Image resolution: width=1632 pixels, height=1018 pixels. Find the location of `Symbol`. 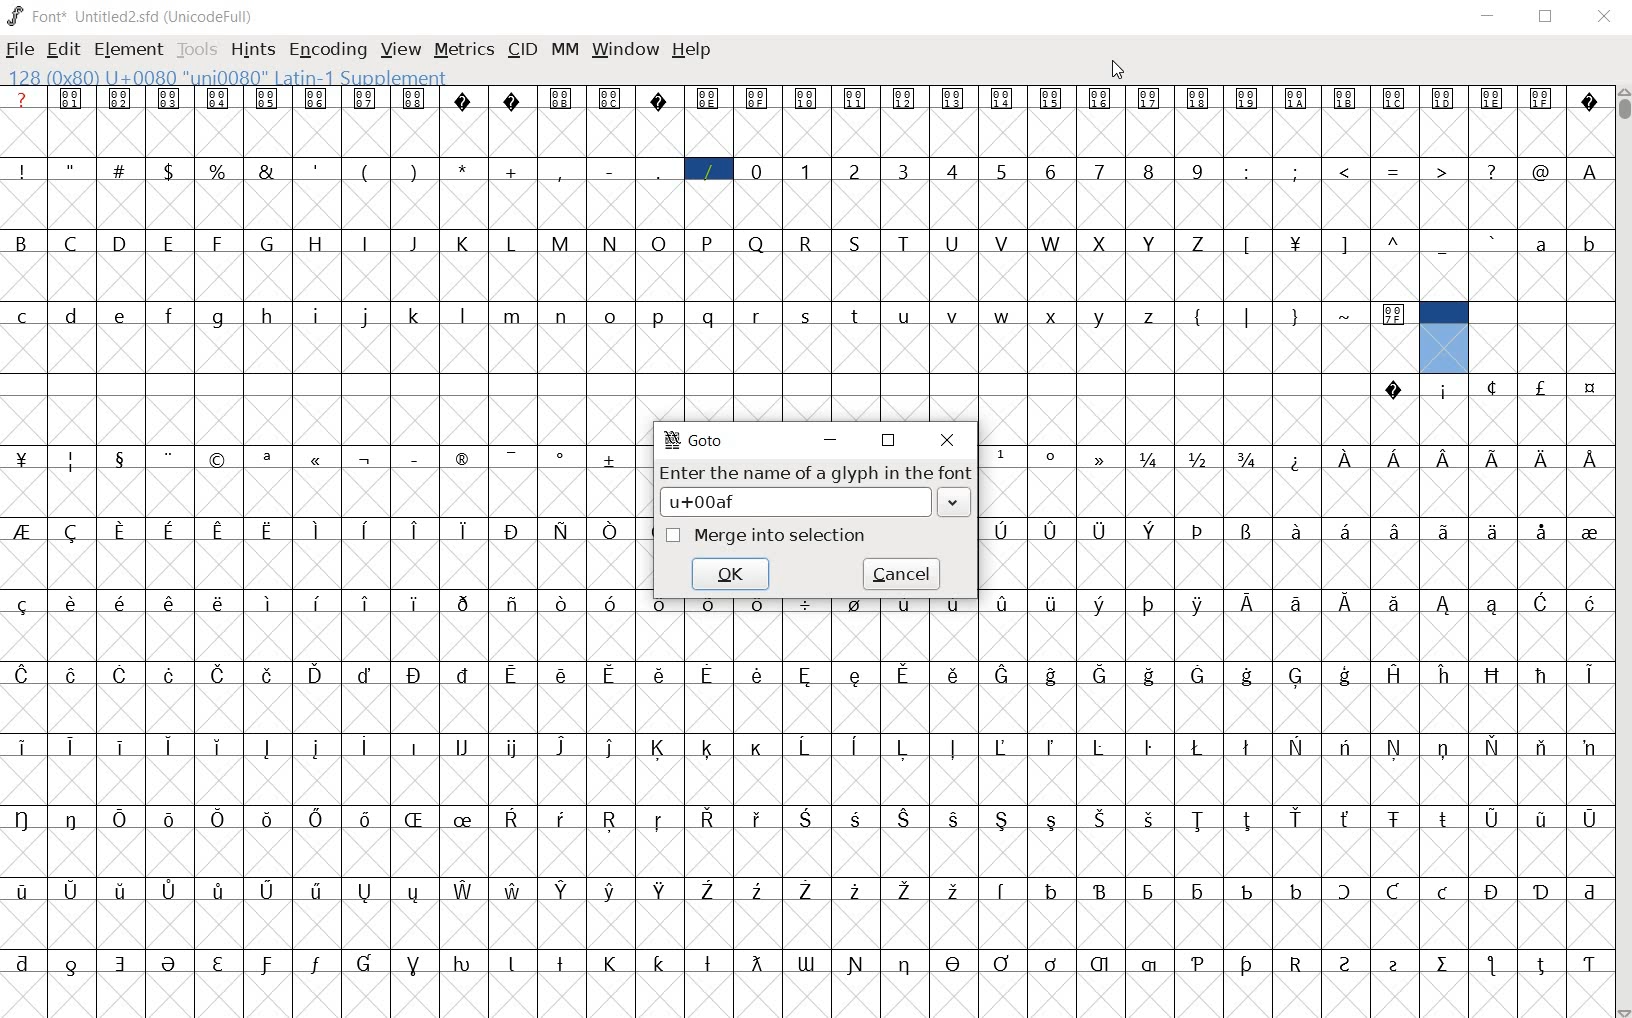

Symbol is located at coordinates (904, 673).